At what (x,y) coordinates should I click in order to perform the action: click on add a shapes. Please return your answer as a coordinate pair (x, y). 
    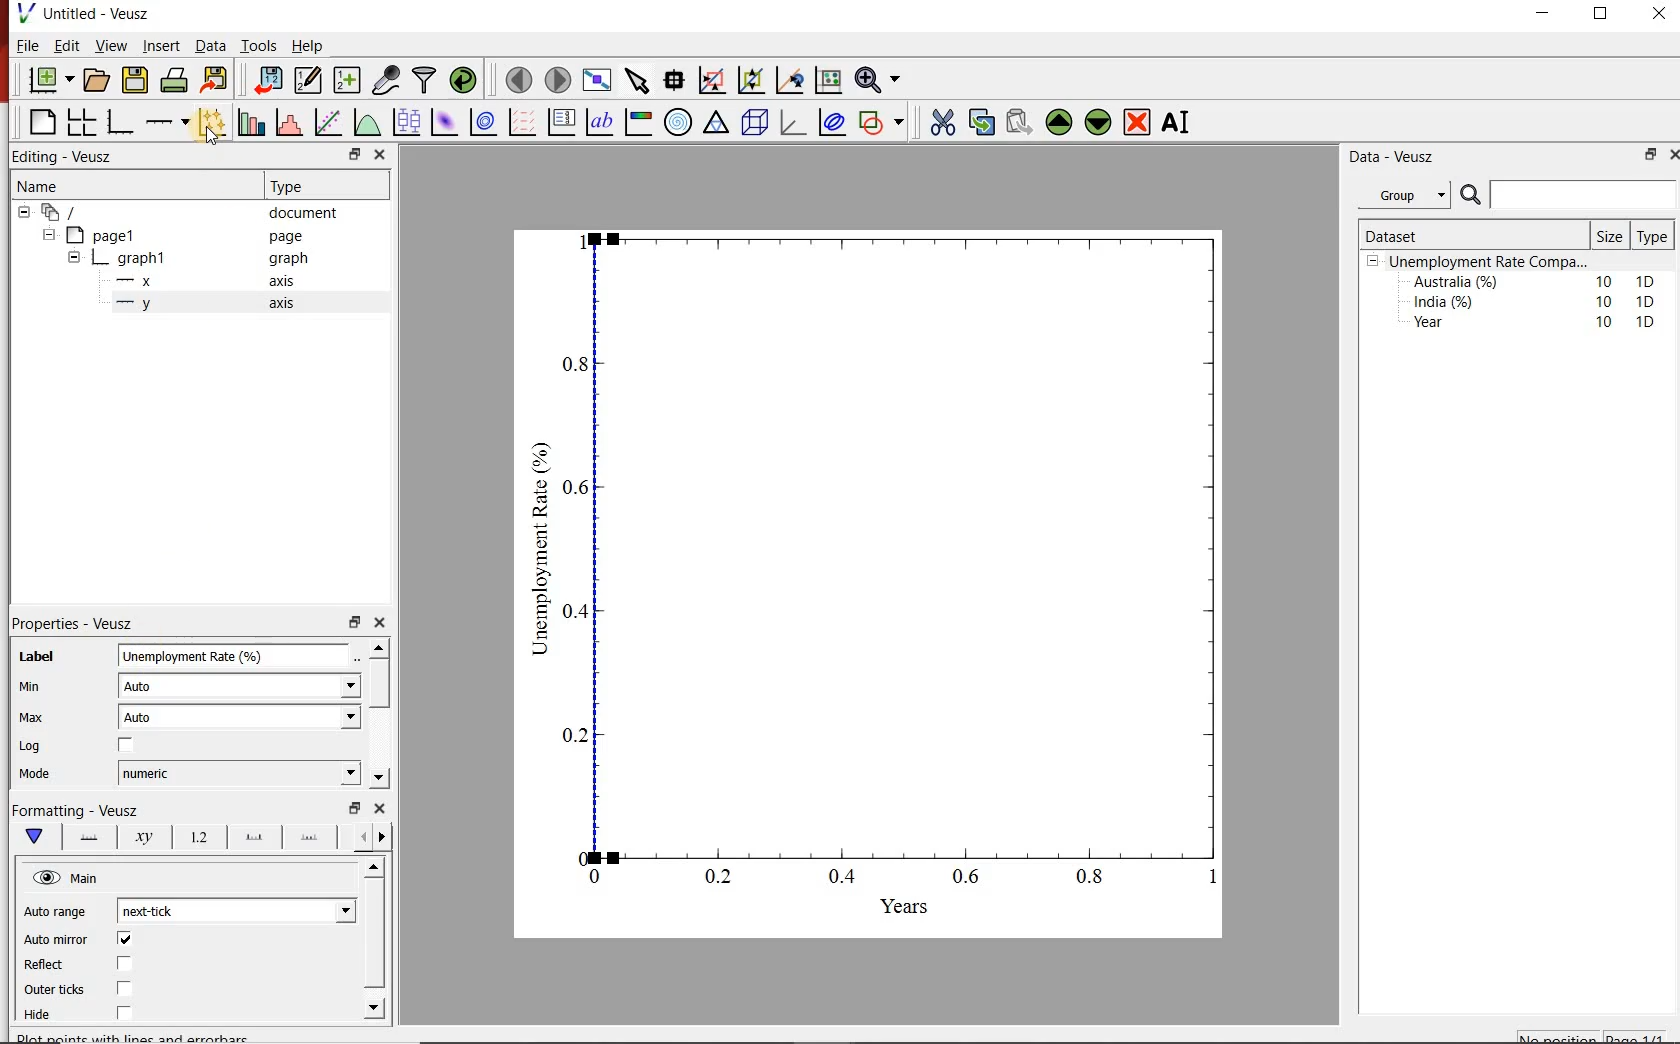
    Looking at the image, I should click on (881, 122).